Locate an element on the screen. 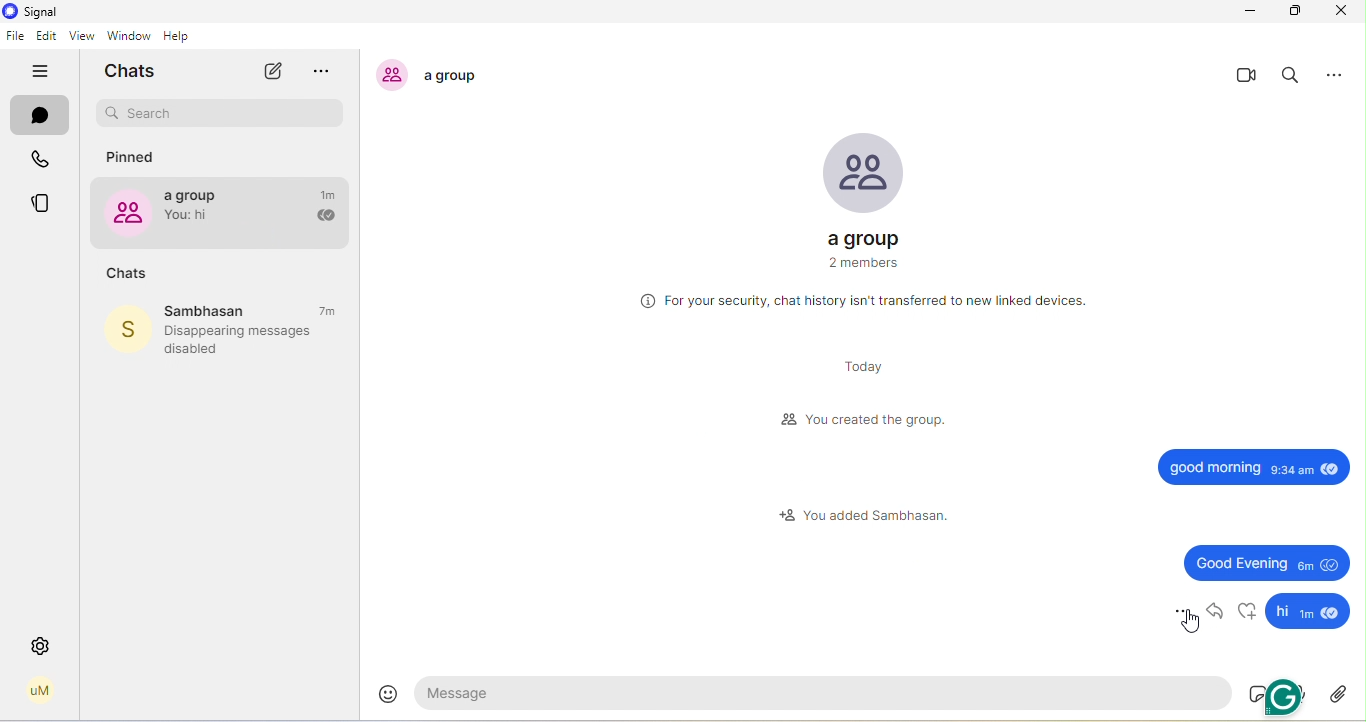 This screenshot has height=722, width=1366. pinned is located at coordinates (134, 158).